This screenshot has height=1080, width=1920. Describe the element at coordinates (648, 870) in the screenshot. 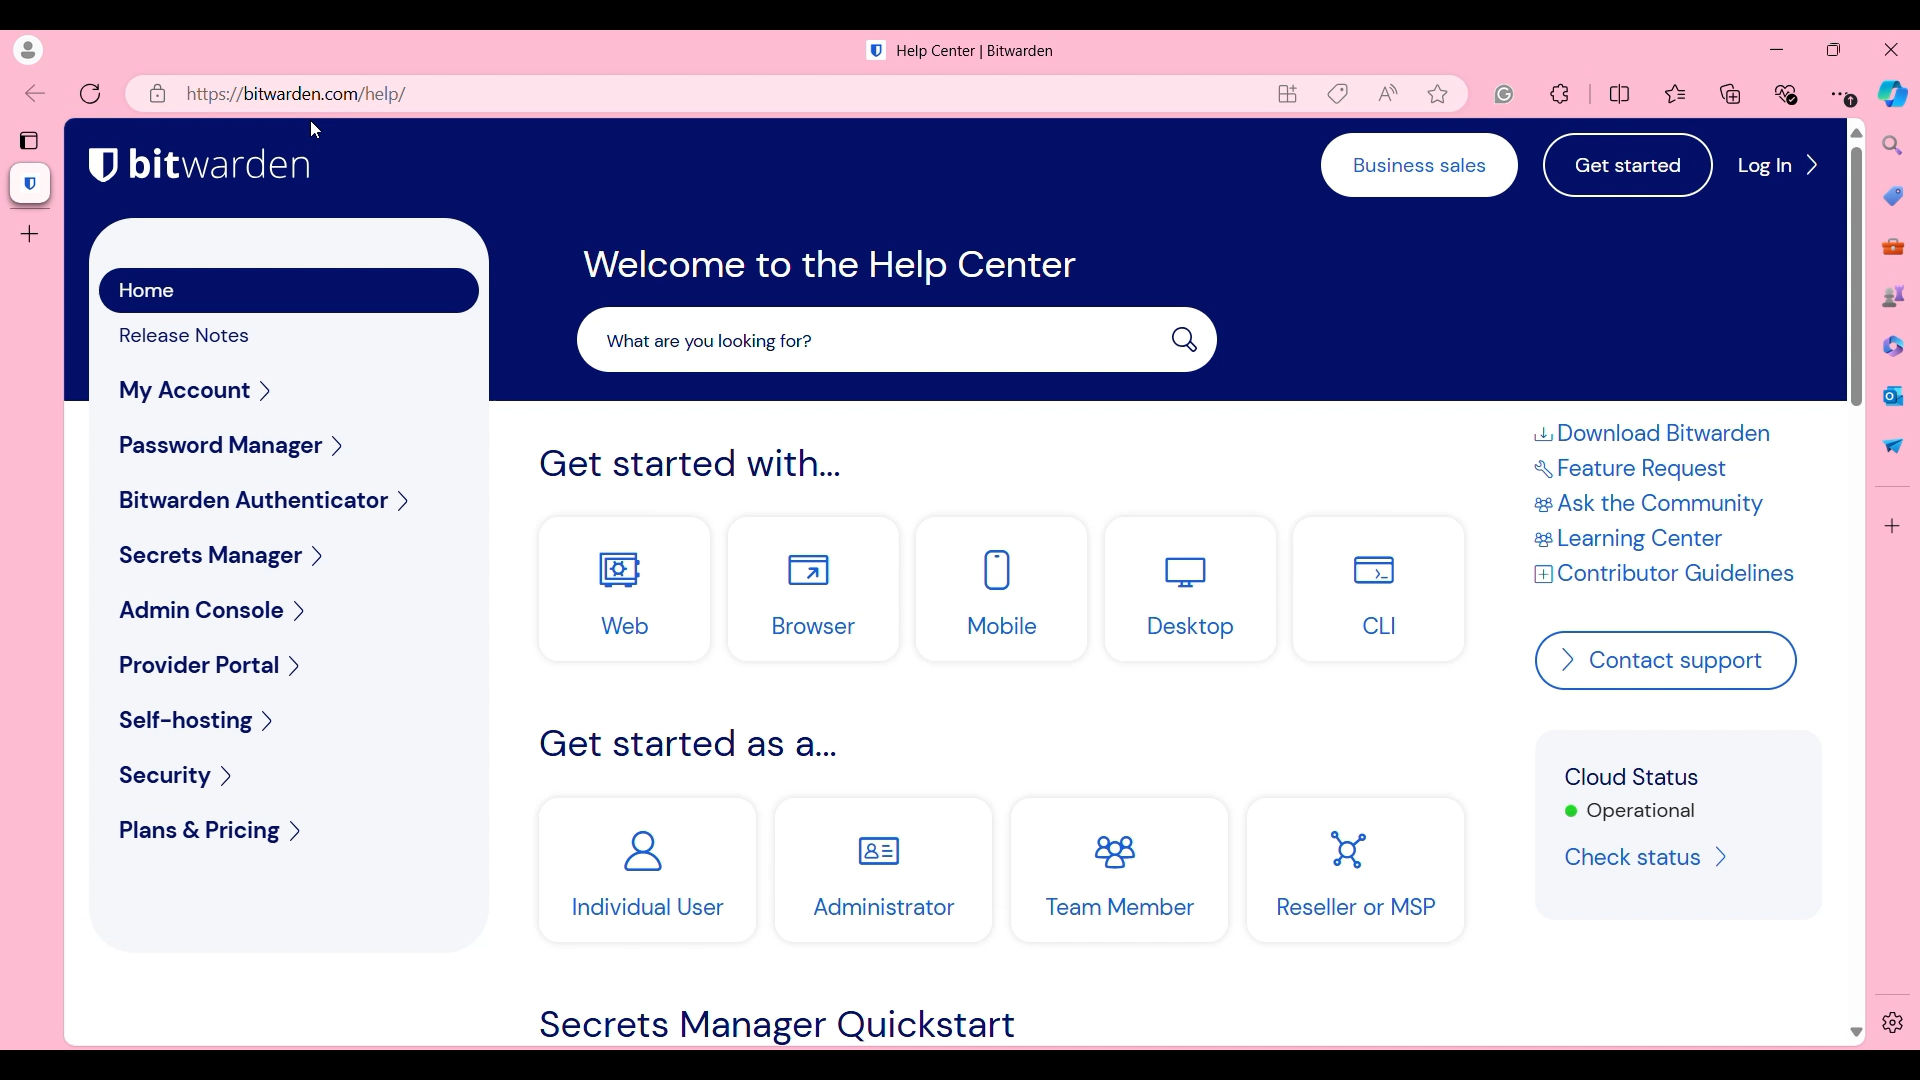

I see `Individual User` at that location.